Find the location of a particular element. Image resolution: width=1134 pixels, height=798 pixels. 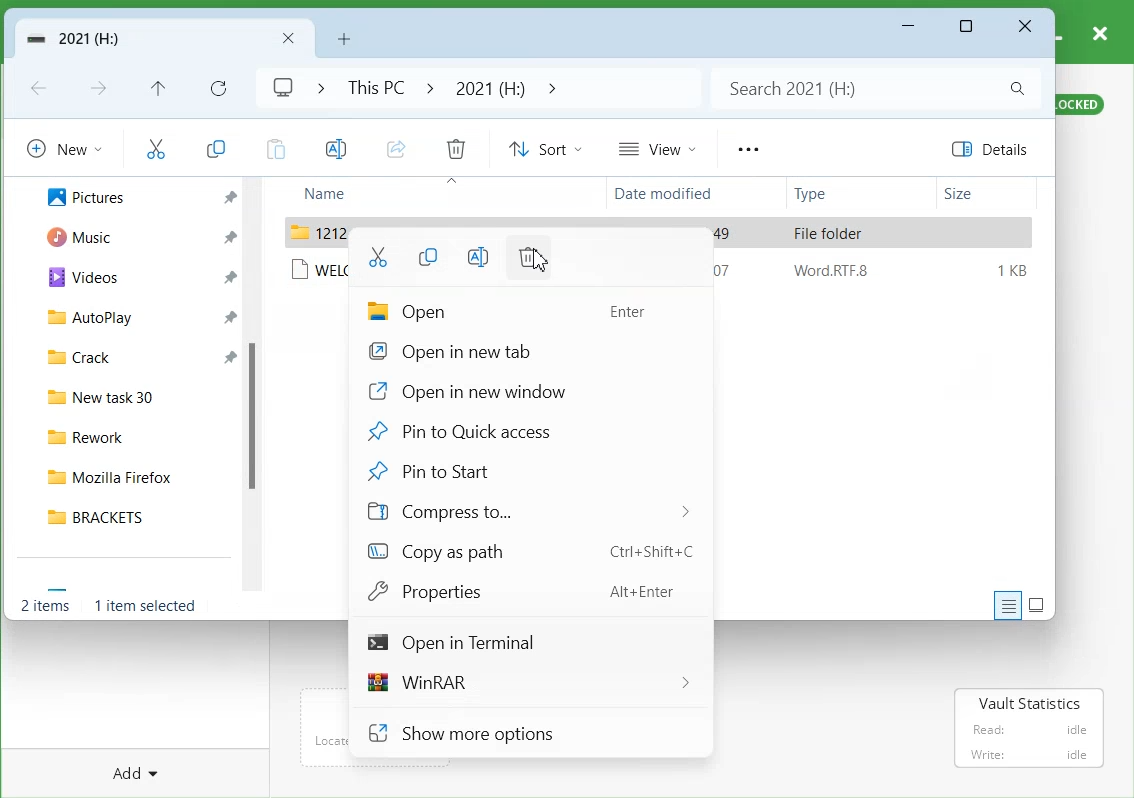

Show more options is located at coordinates (529, 734).